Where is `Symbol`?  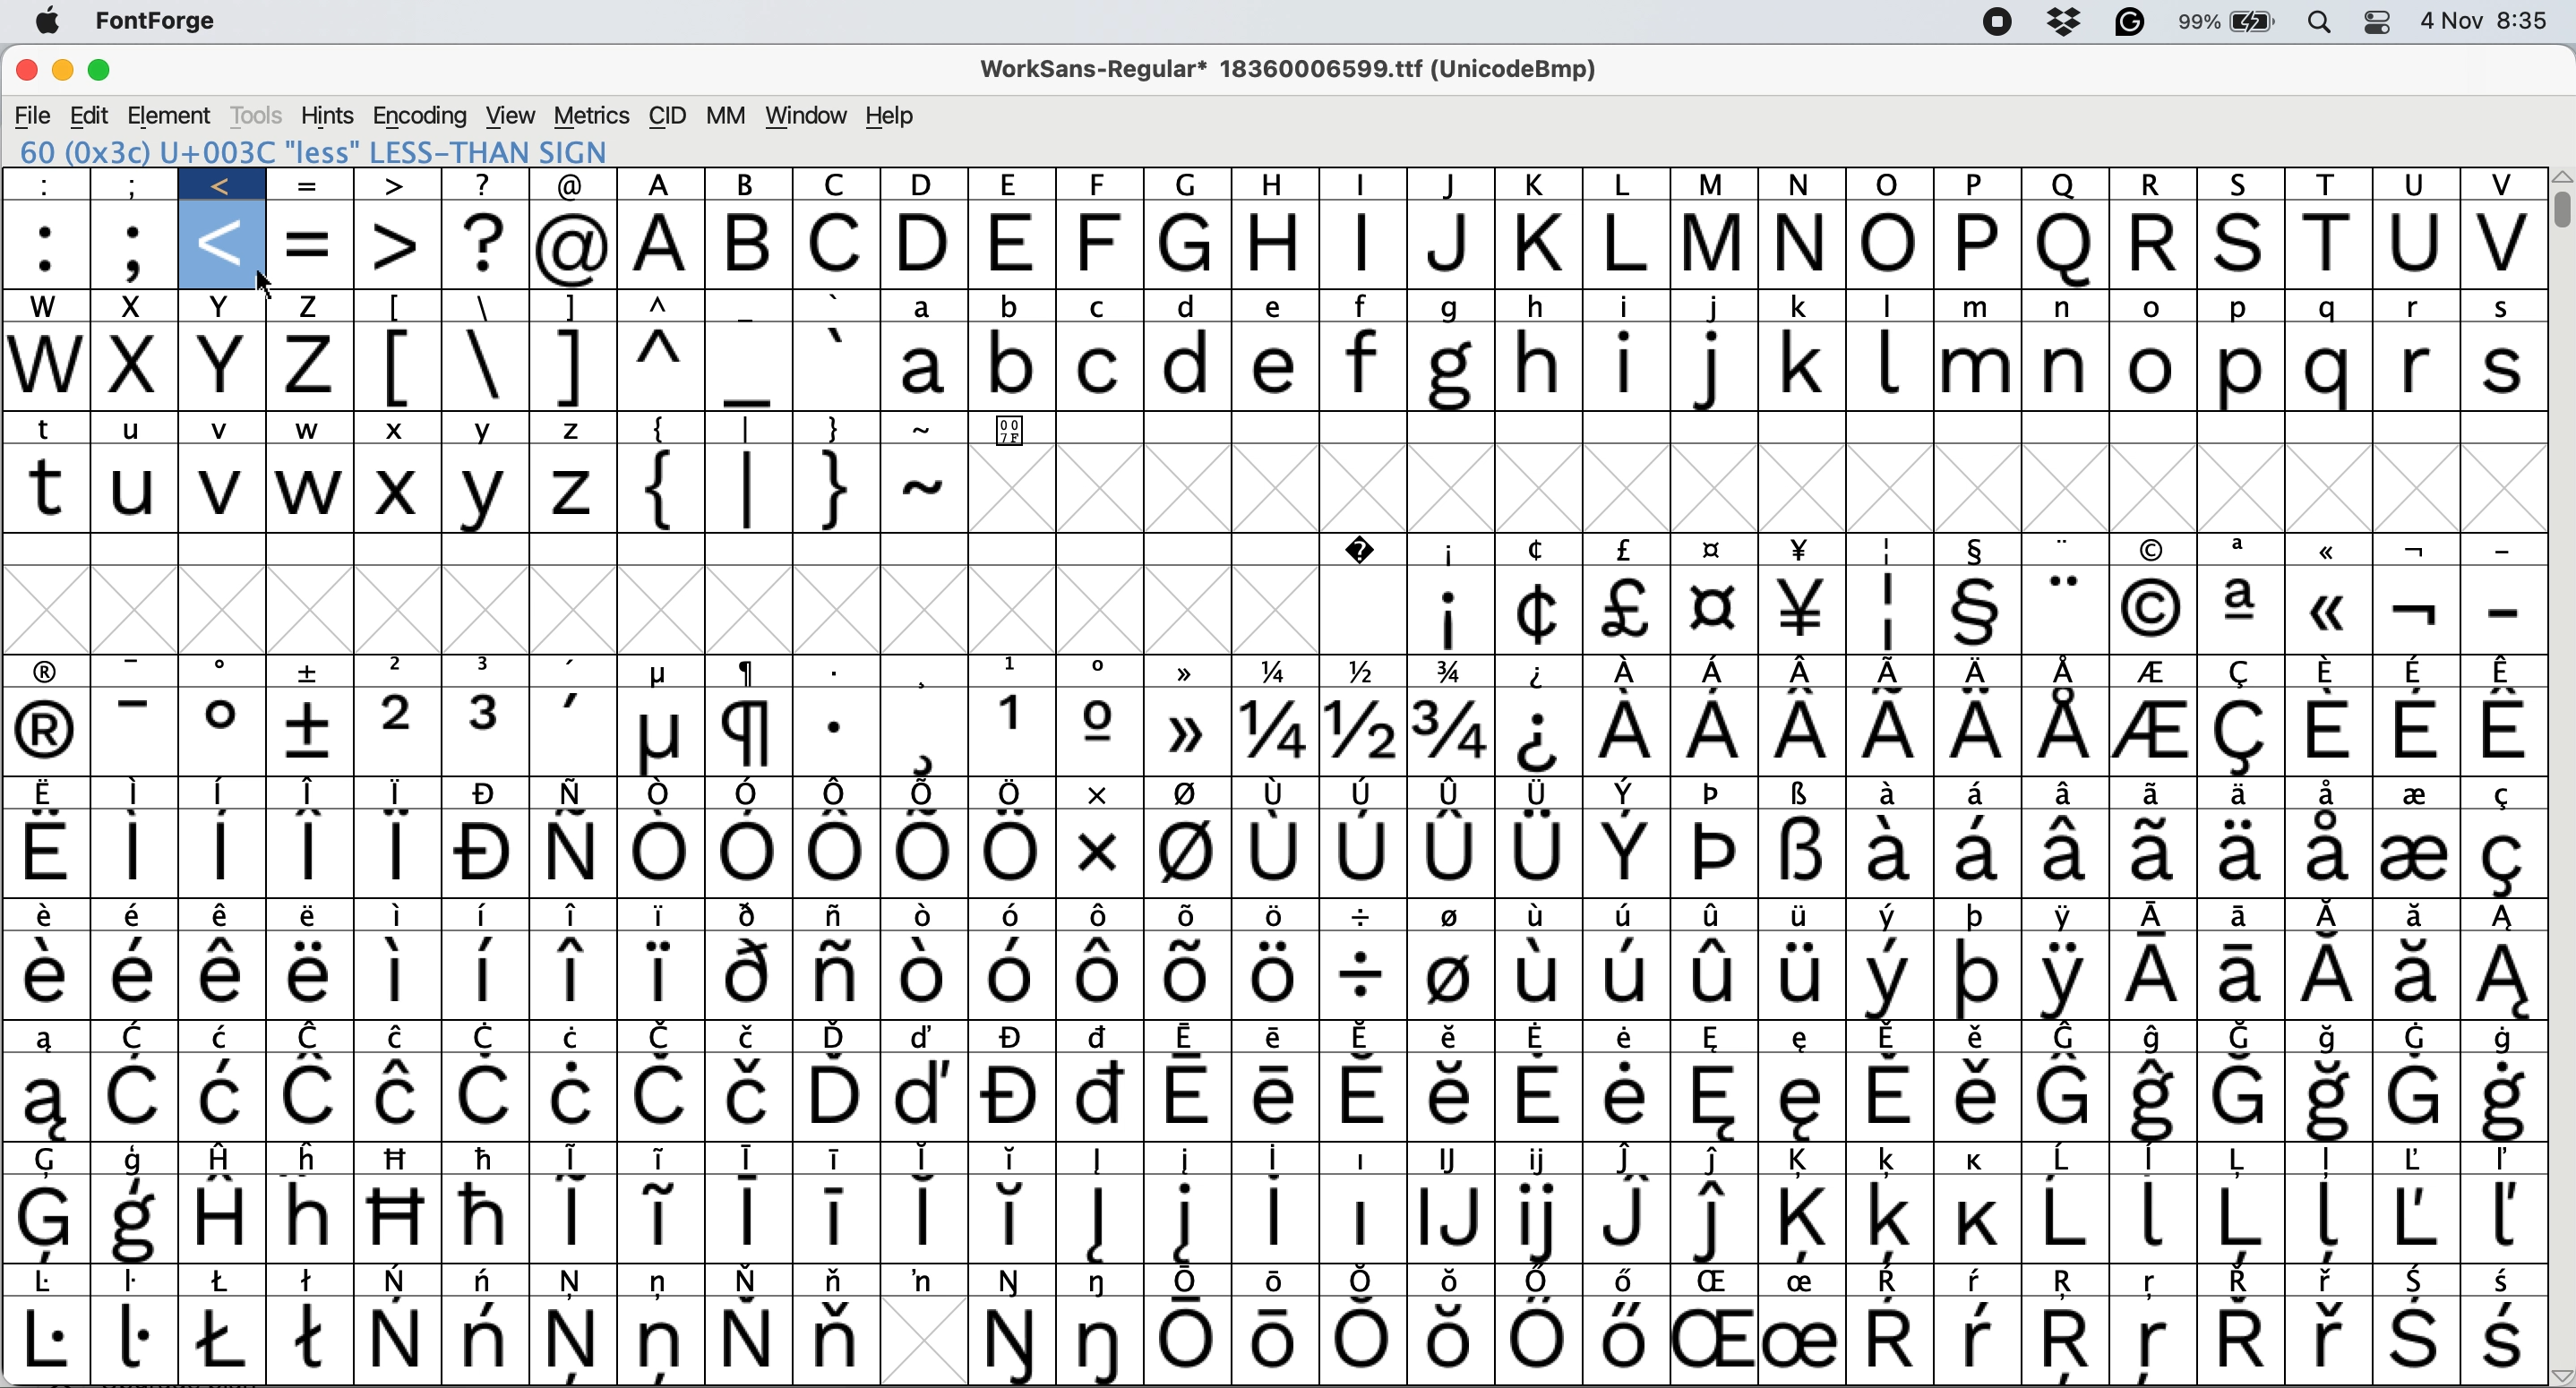
Symbol is located at coordinates (1013, 853).